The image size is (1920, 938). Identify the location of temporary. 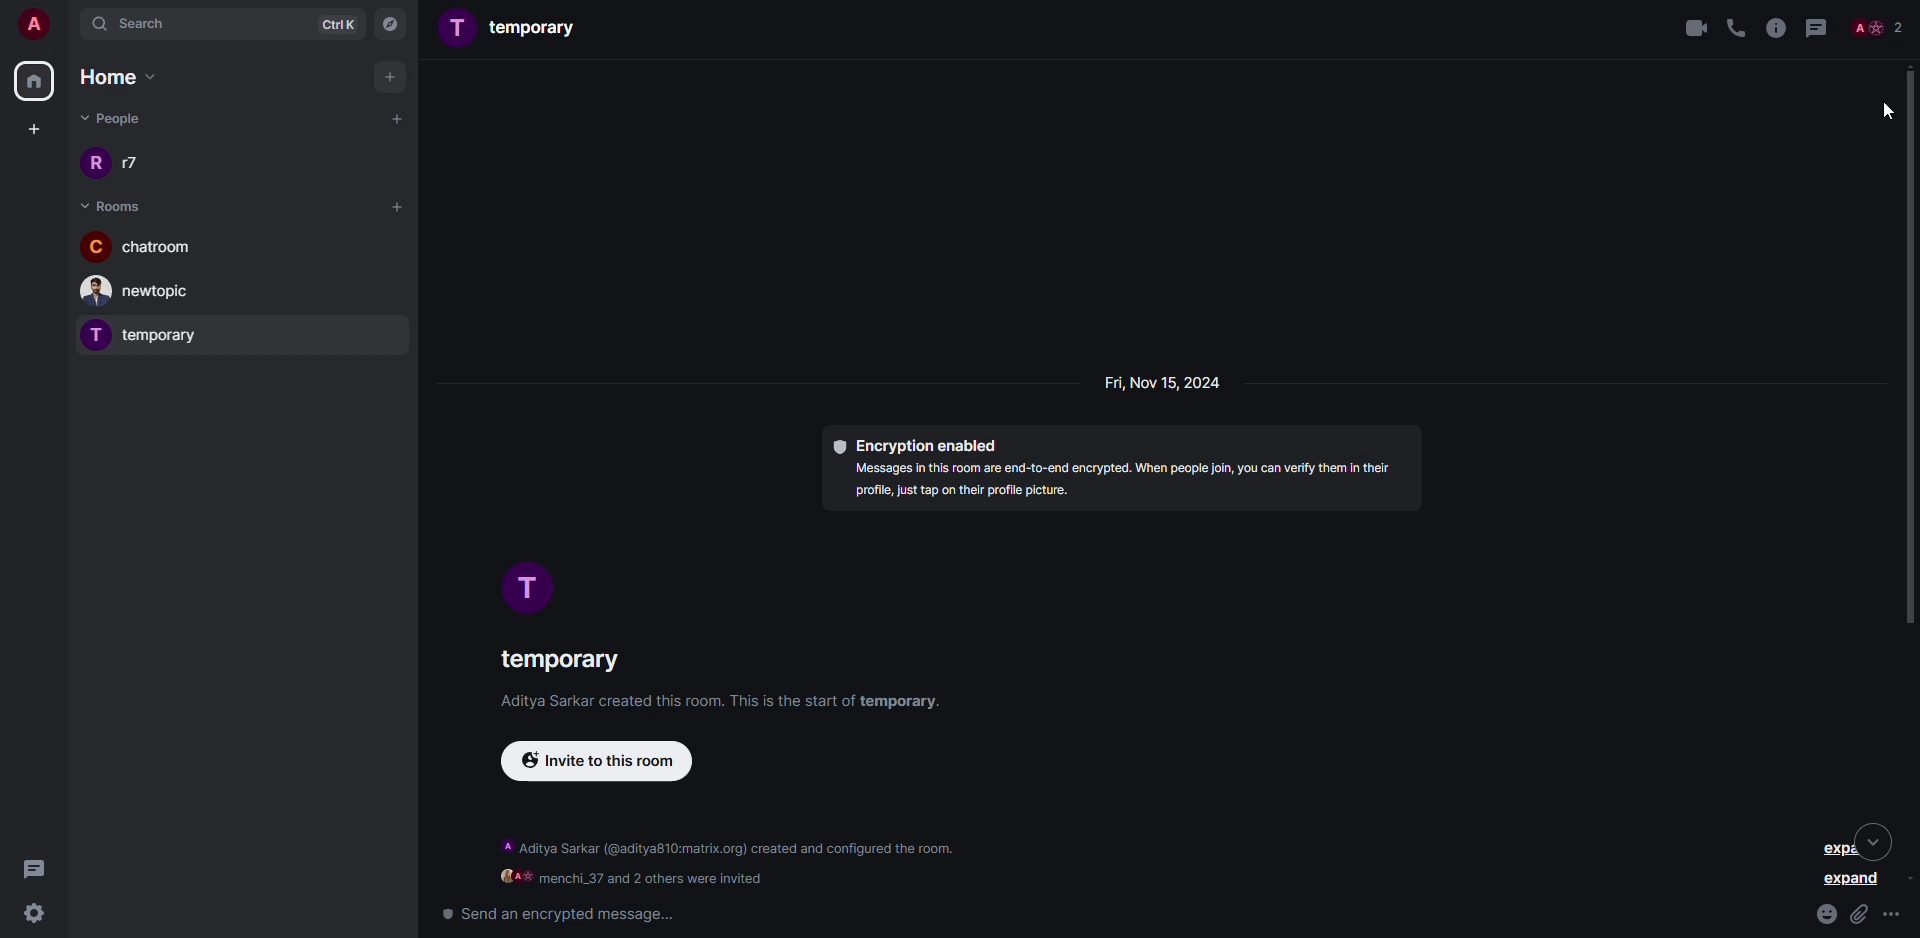
(148, 334).